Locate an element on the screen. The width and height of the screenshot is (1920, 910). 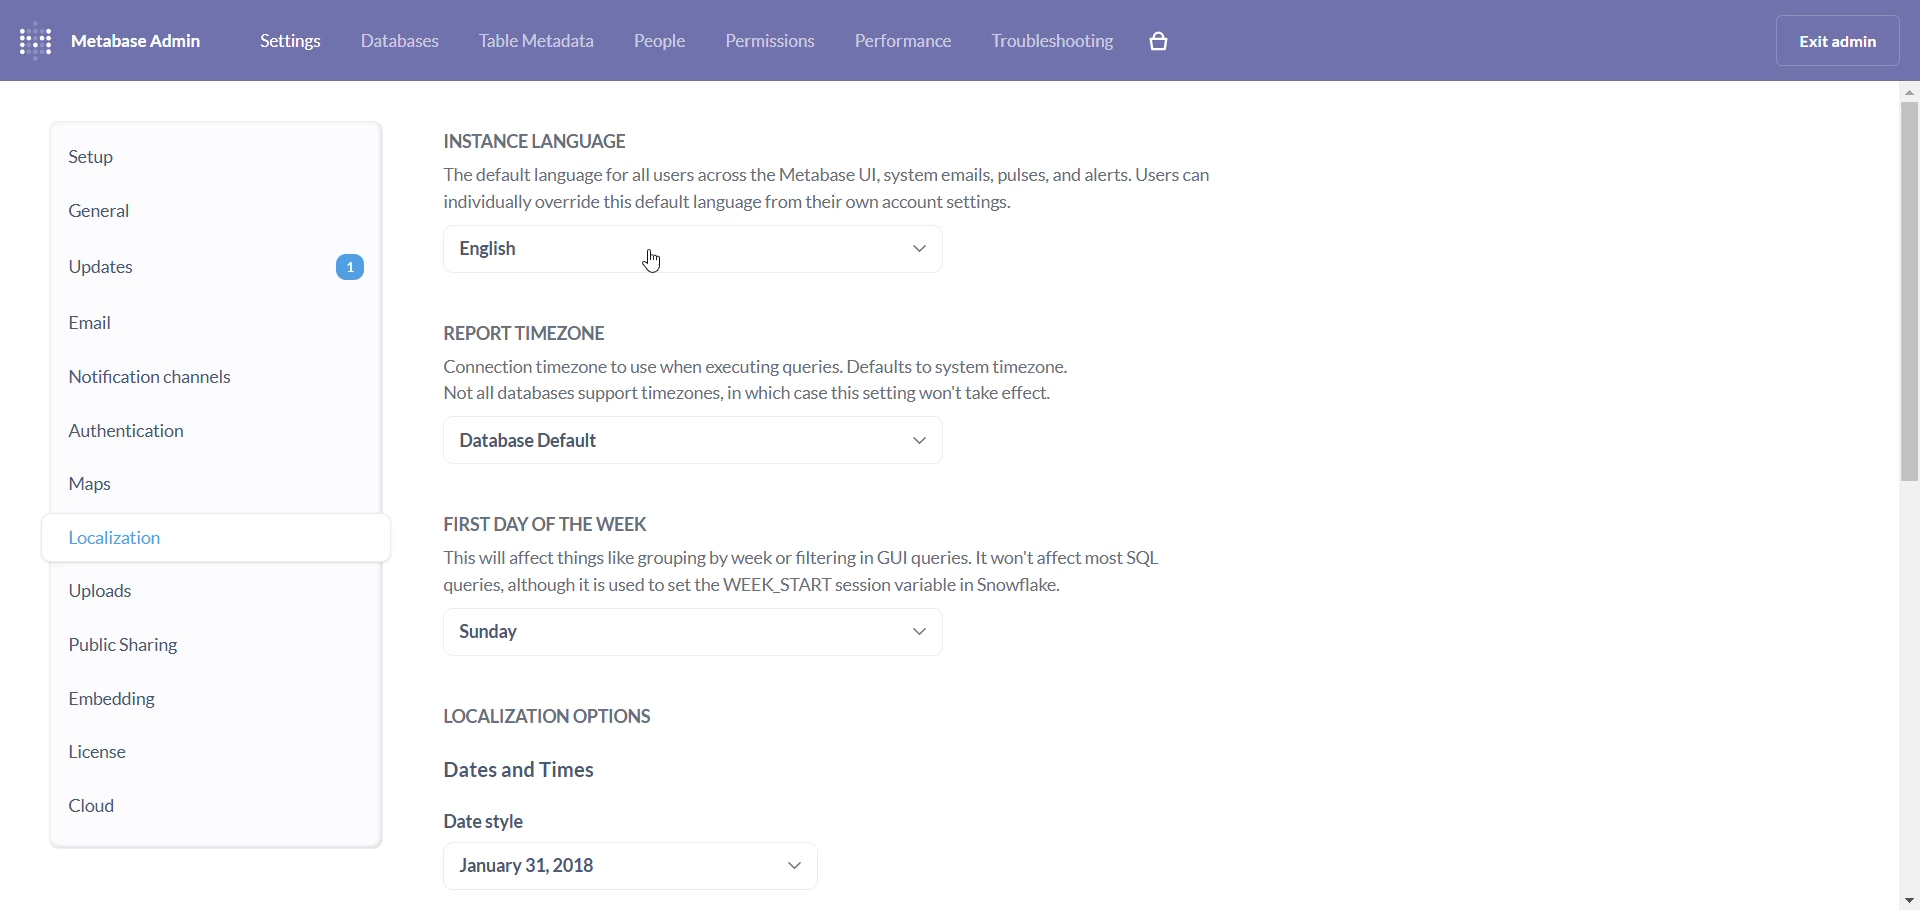
metabase admin is located at coordinates (121, 37).